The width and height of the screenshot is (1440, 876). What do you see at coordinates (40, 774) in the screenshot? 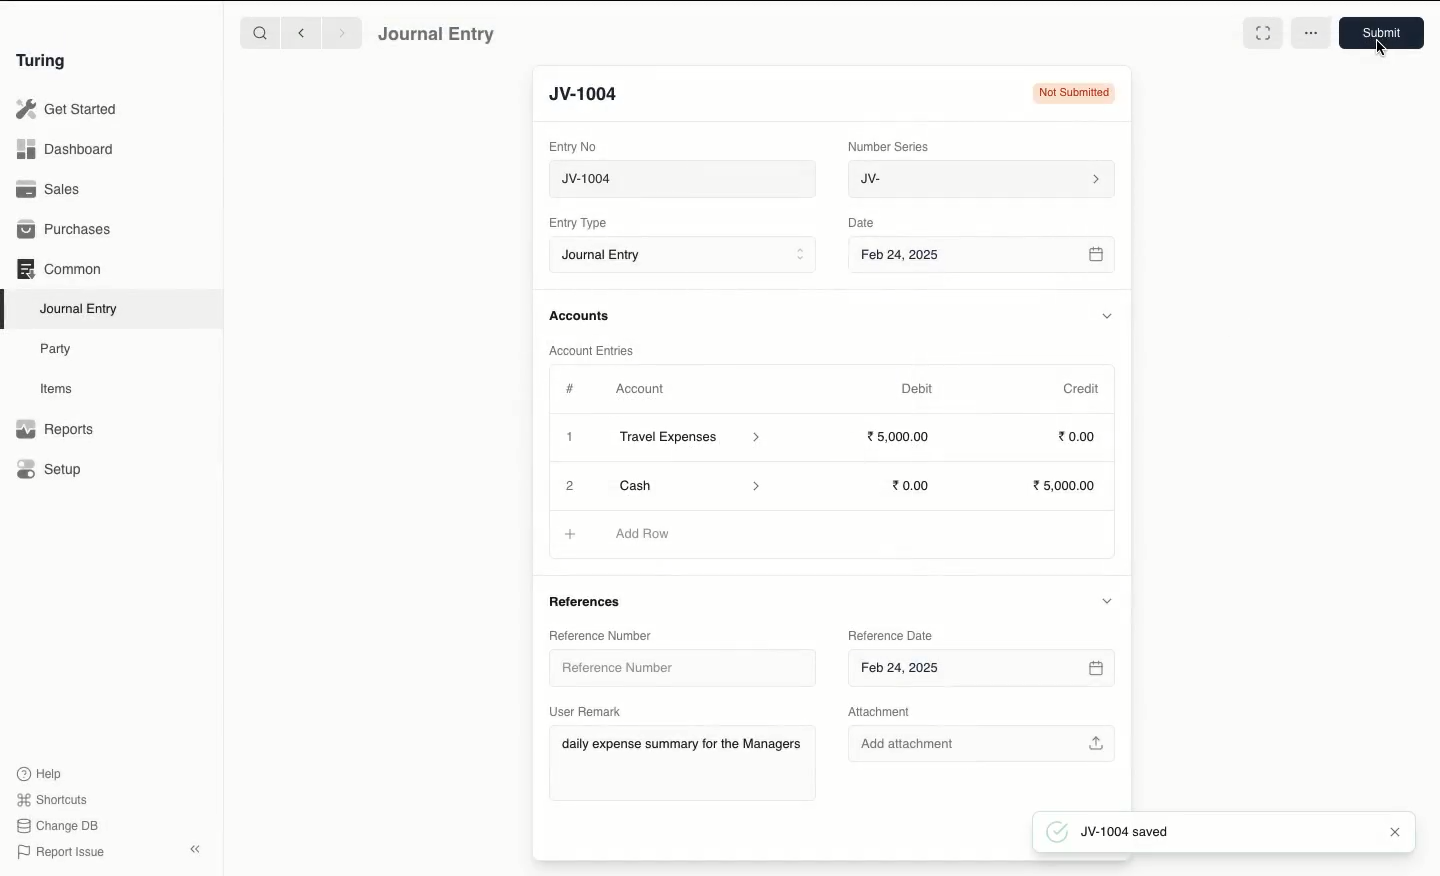
I see `Help` at bounding box center [40, 774].